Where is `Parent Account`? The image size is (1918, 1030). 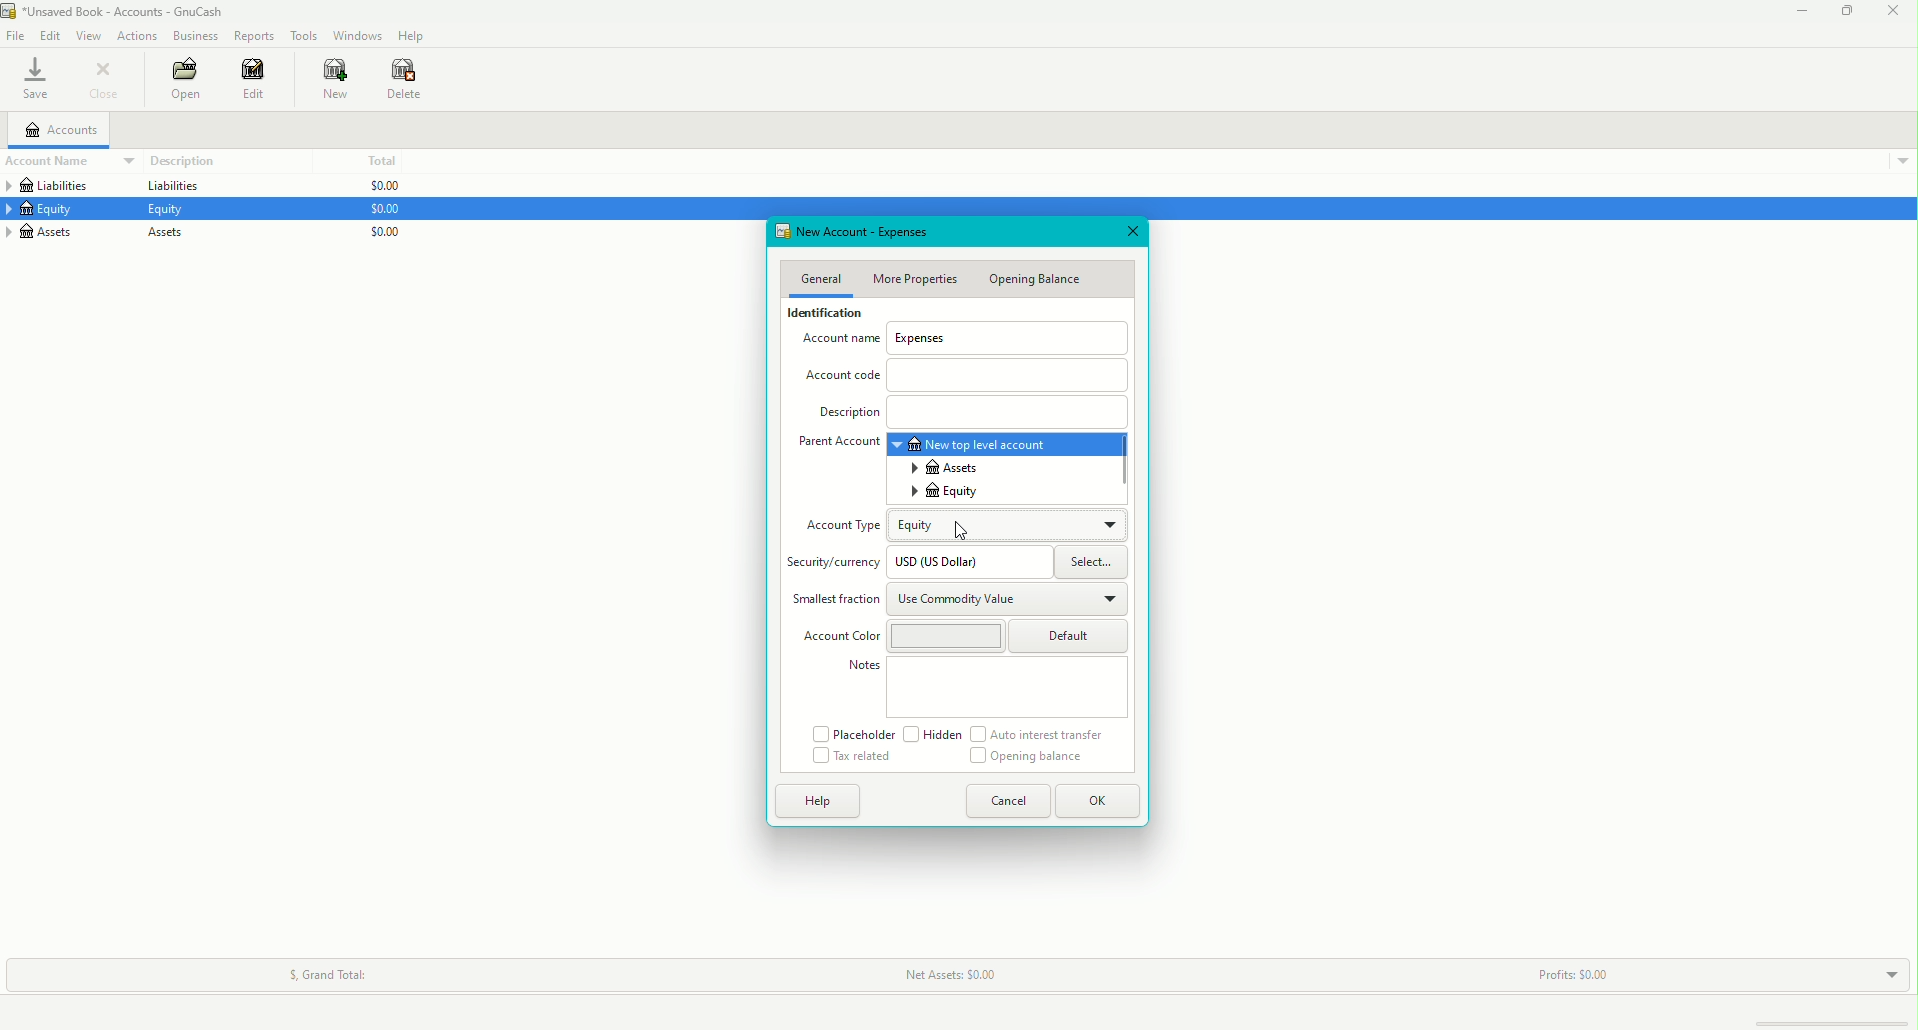
Parent Account is located at coordinates (841, 446).